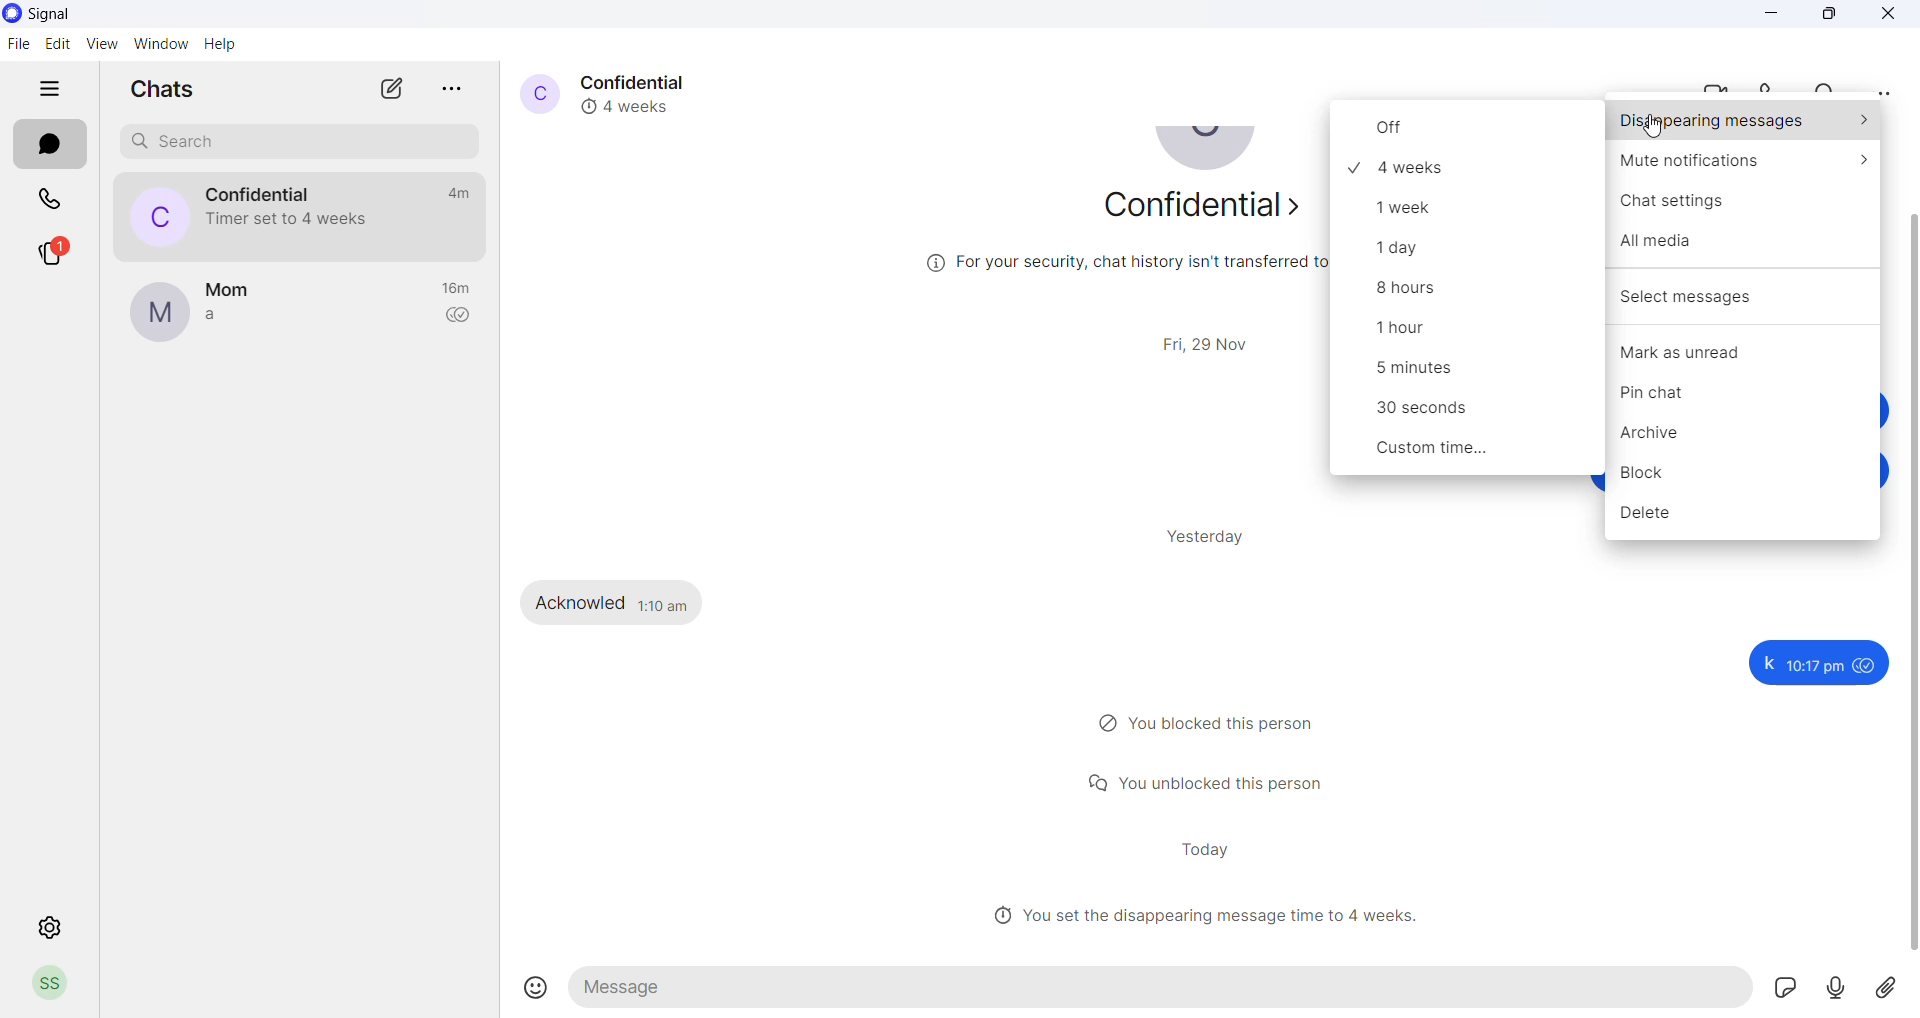 This screenshot has width=1920, height=1018. I want to click on , so click(1815, 663).